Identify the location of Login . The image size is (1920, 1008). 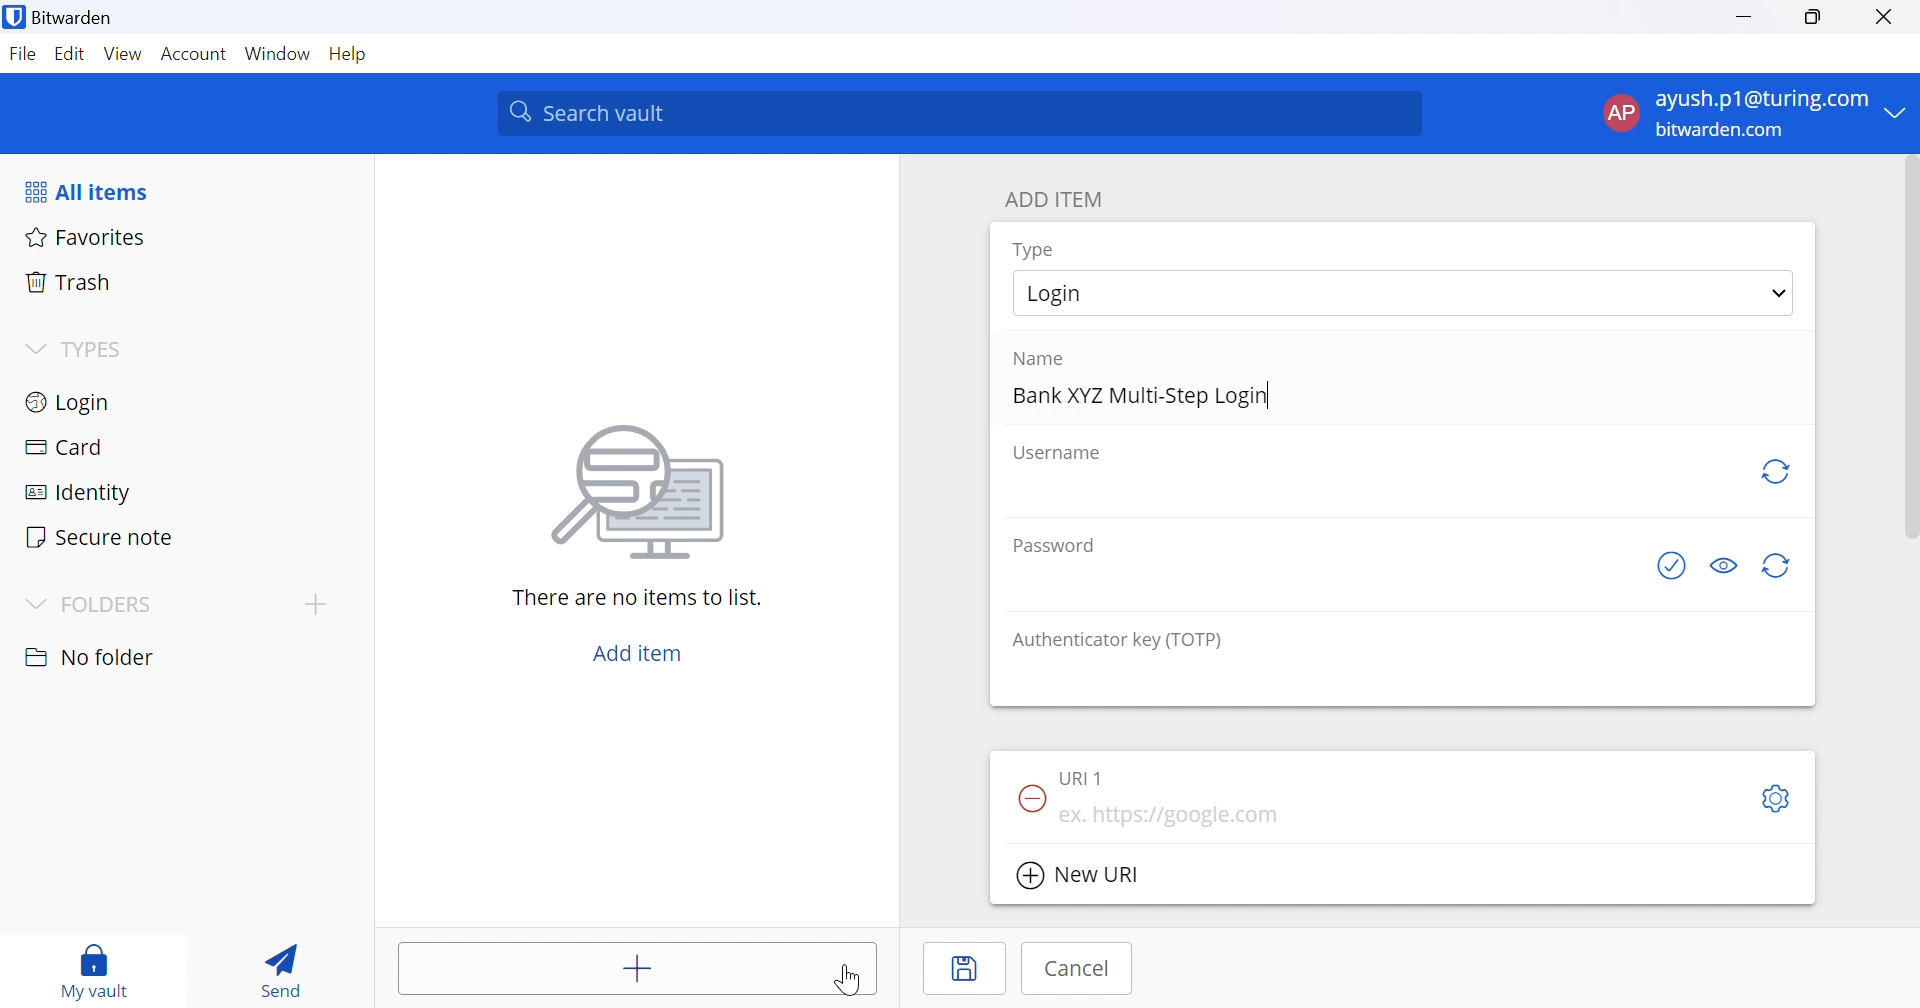
(1081, 293).